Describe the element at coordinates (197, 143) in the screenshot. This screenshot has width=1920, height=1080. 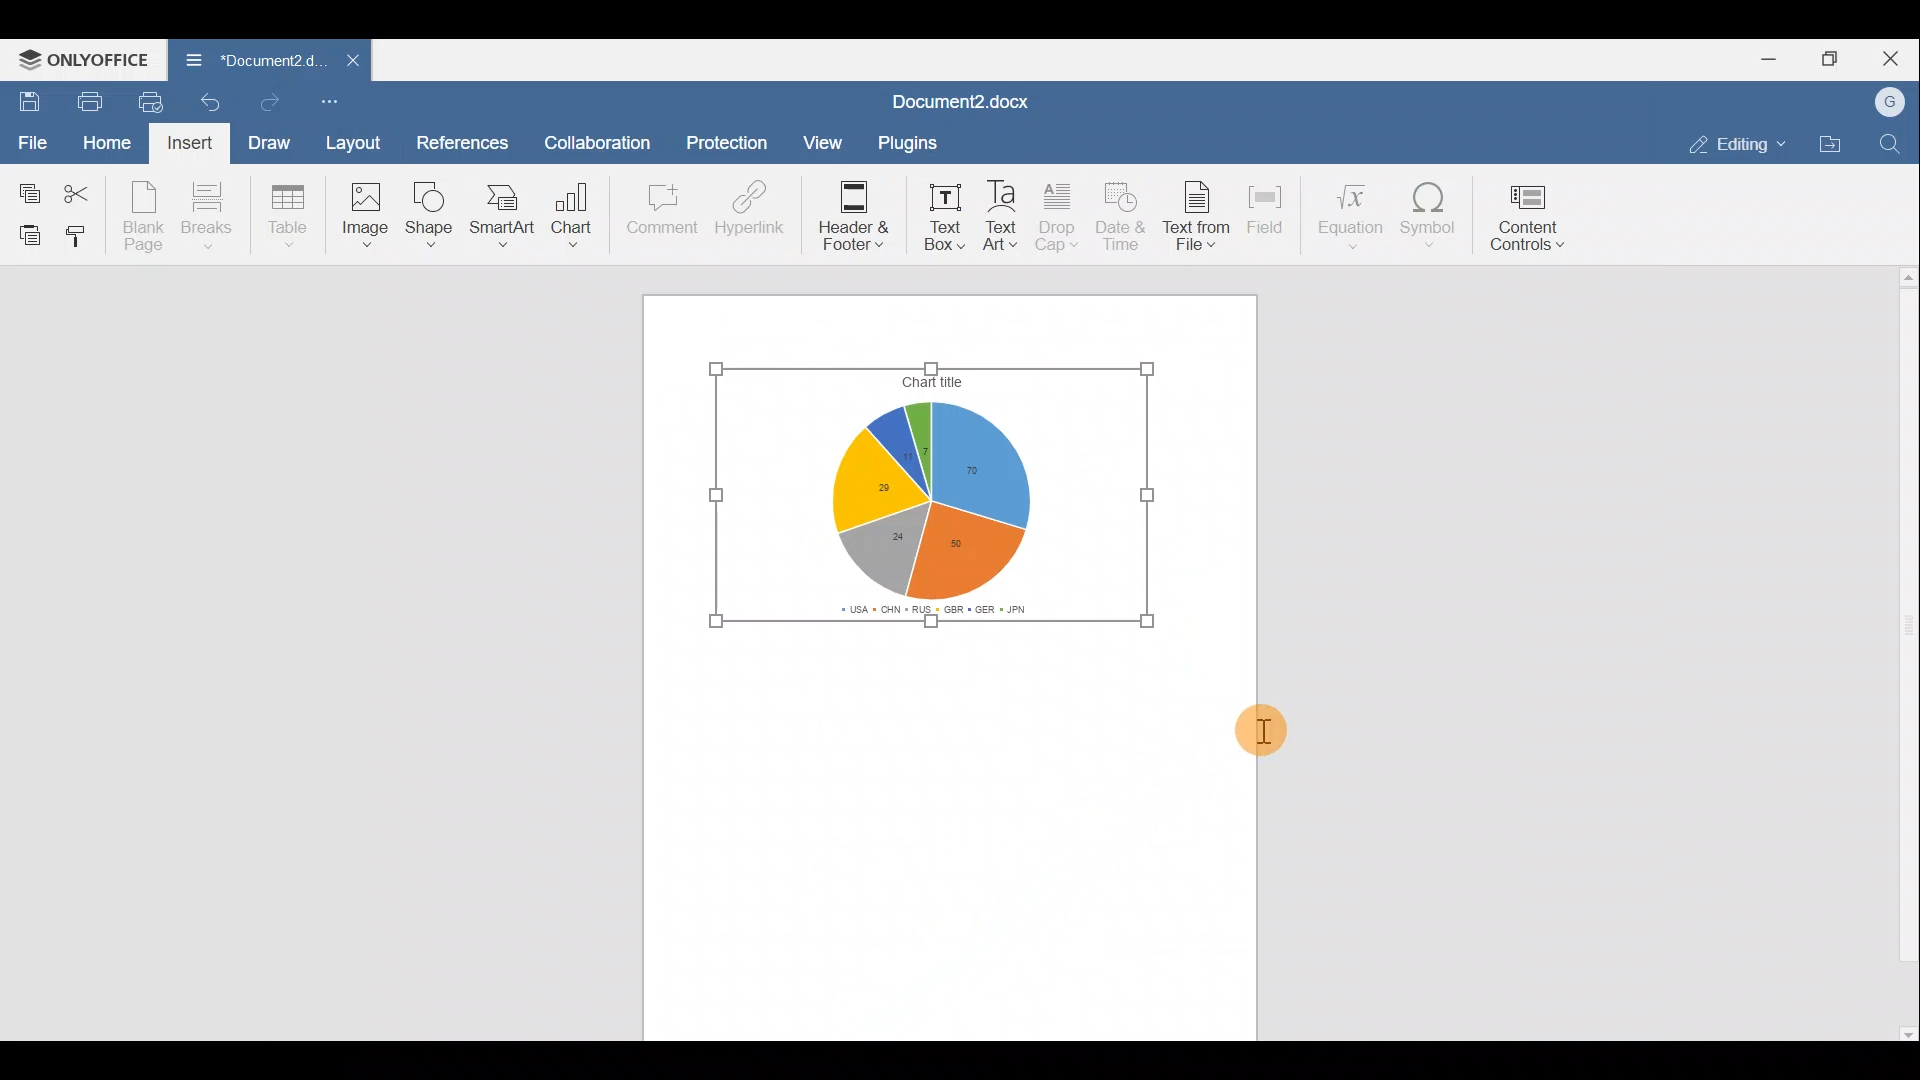
I see `Cursor on Insert` at that location.